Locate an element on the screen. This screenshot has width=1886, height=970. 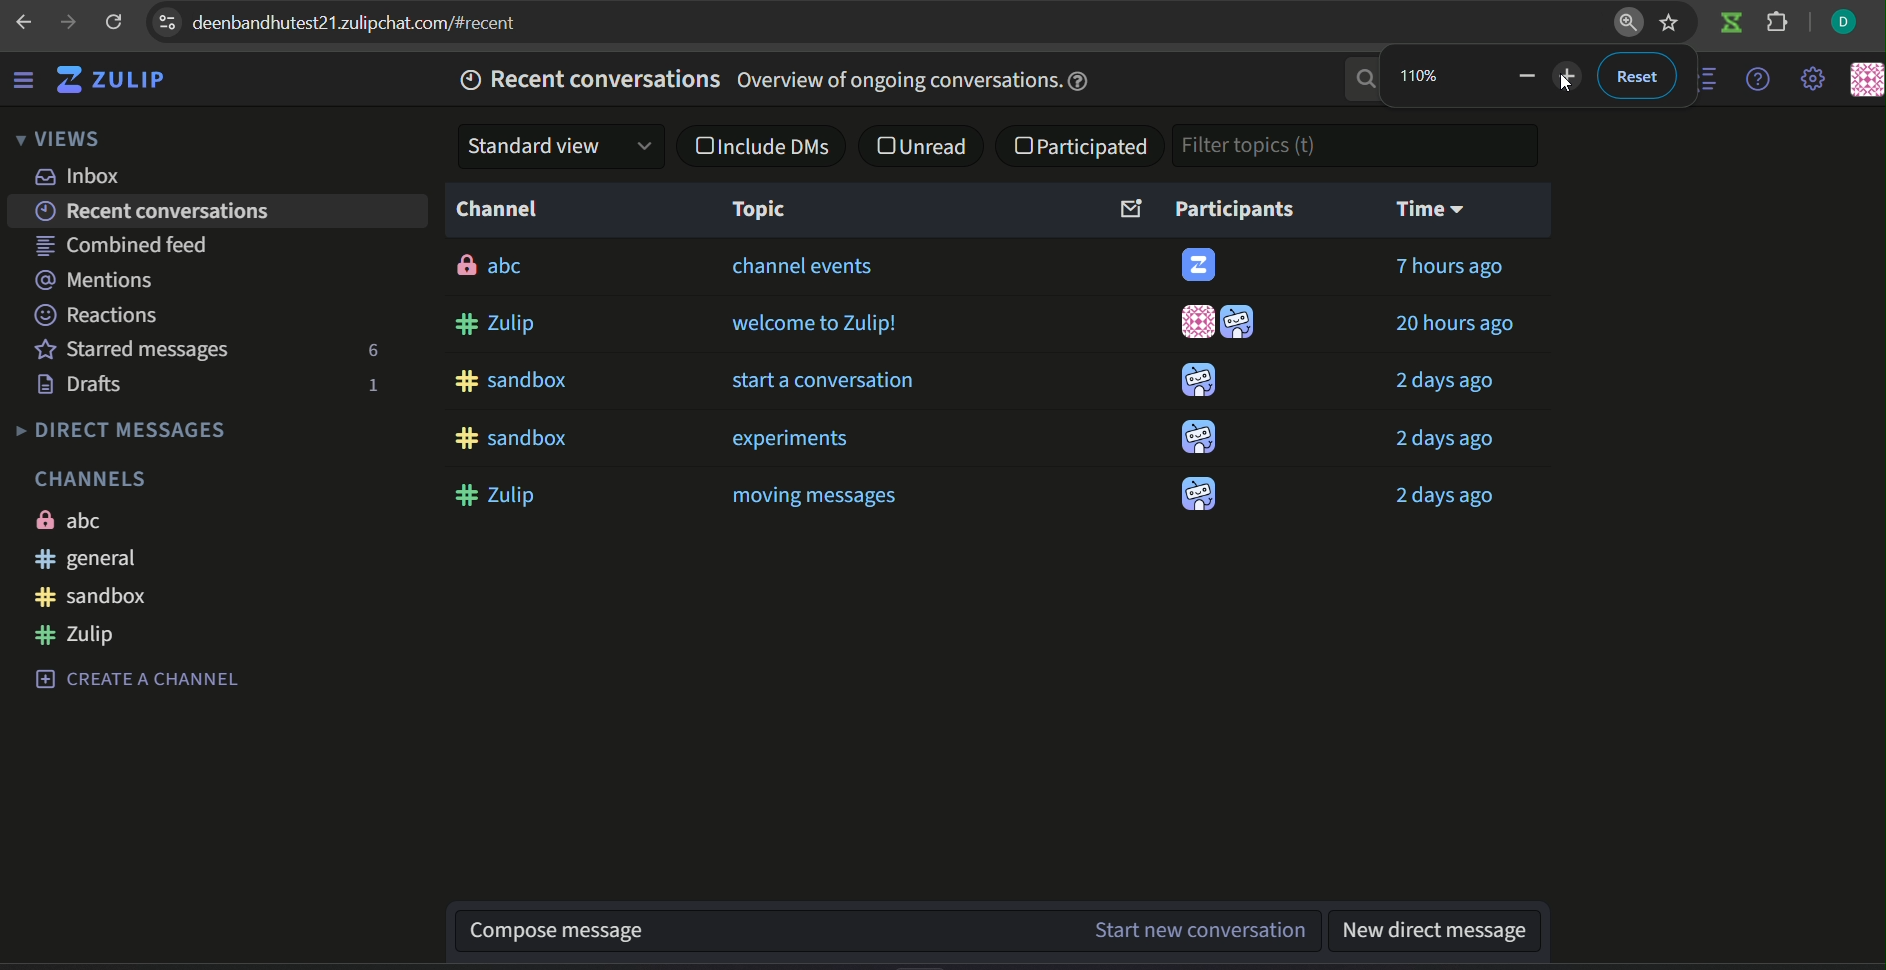
checkbox is located at coordinates (1081, 148).